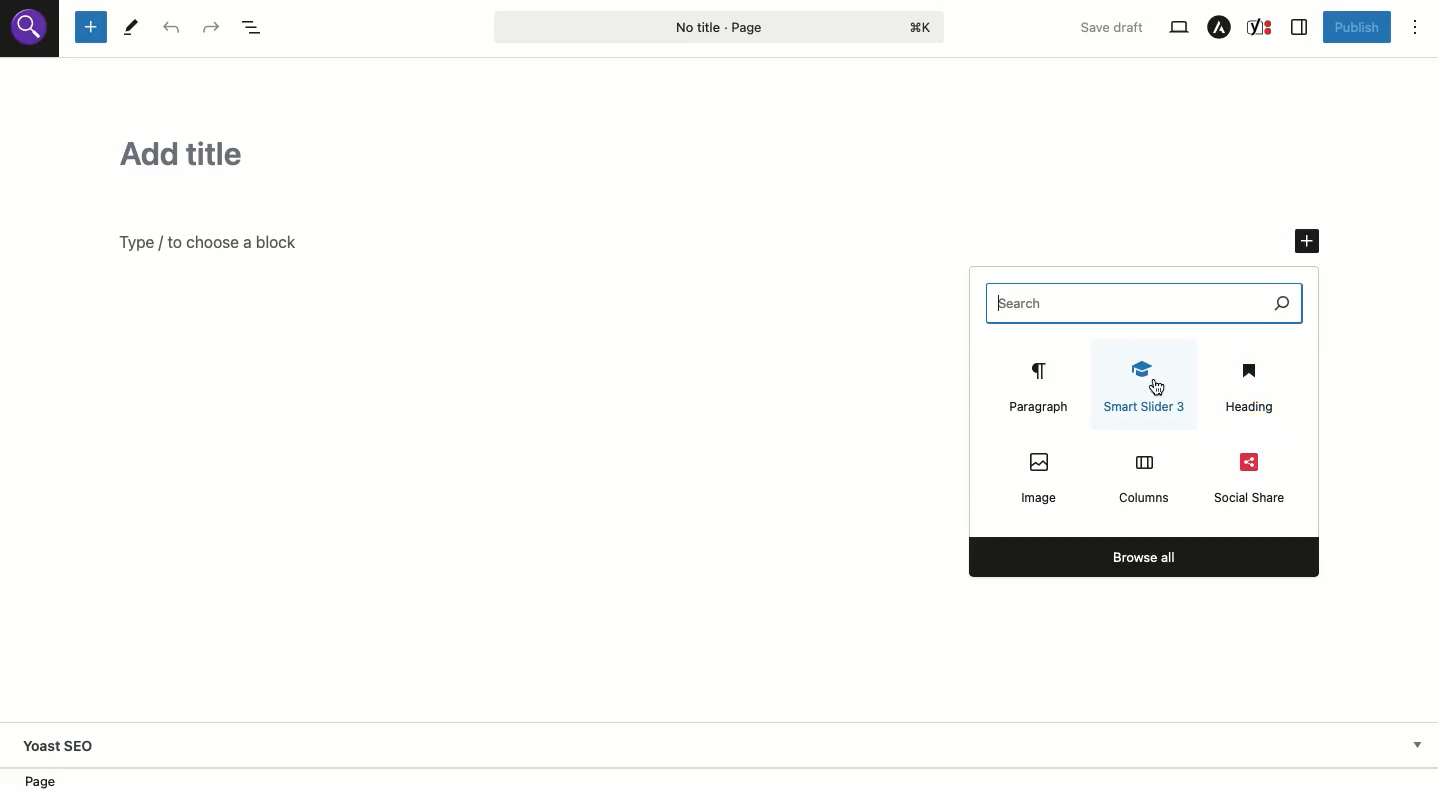 This screenshot has height=792, width=1438. I want to click on Redo, so click(210, 28).